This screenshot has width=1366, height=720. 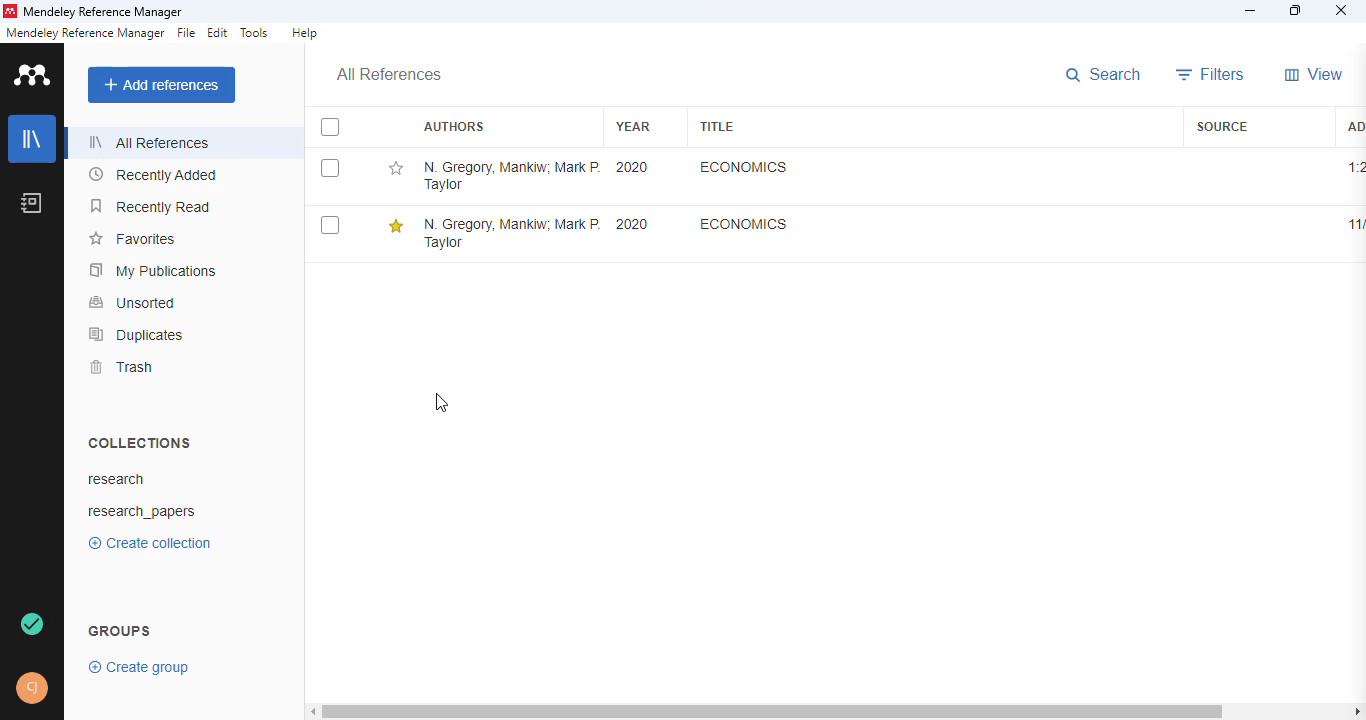 I want to click on add this reference to favorites, so click(x=394, y=168).